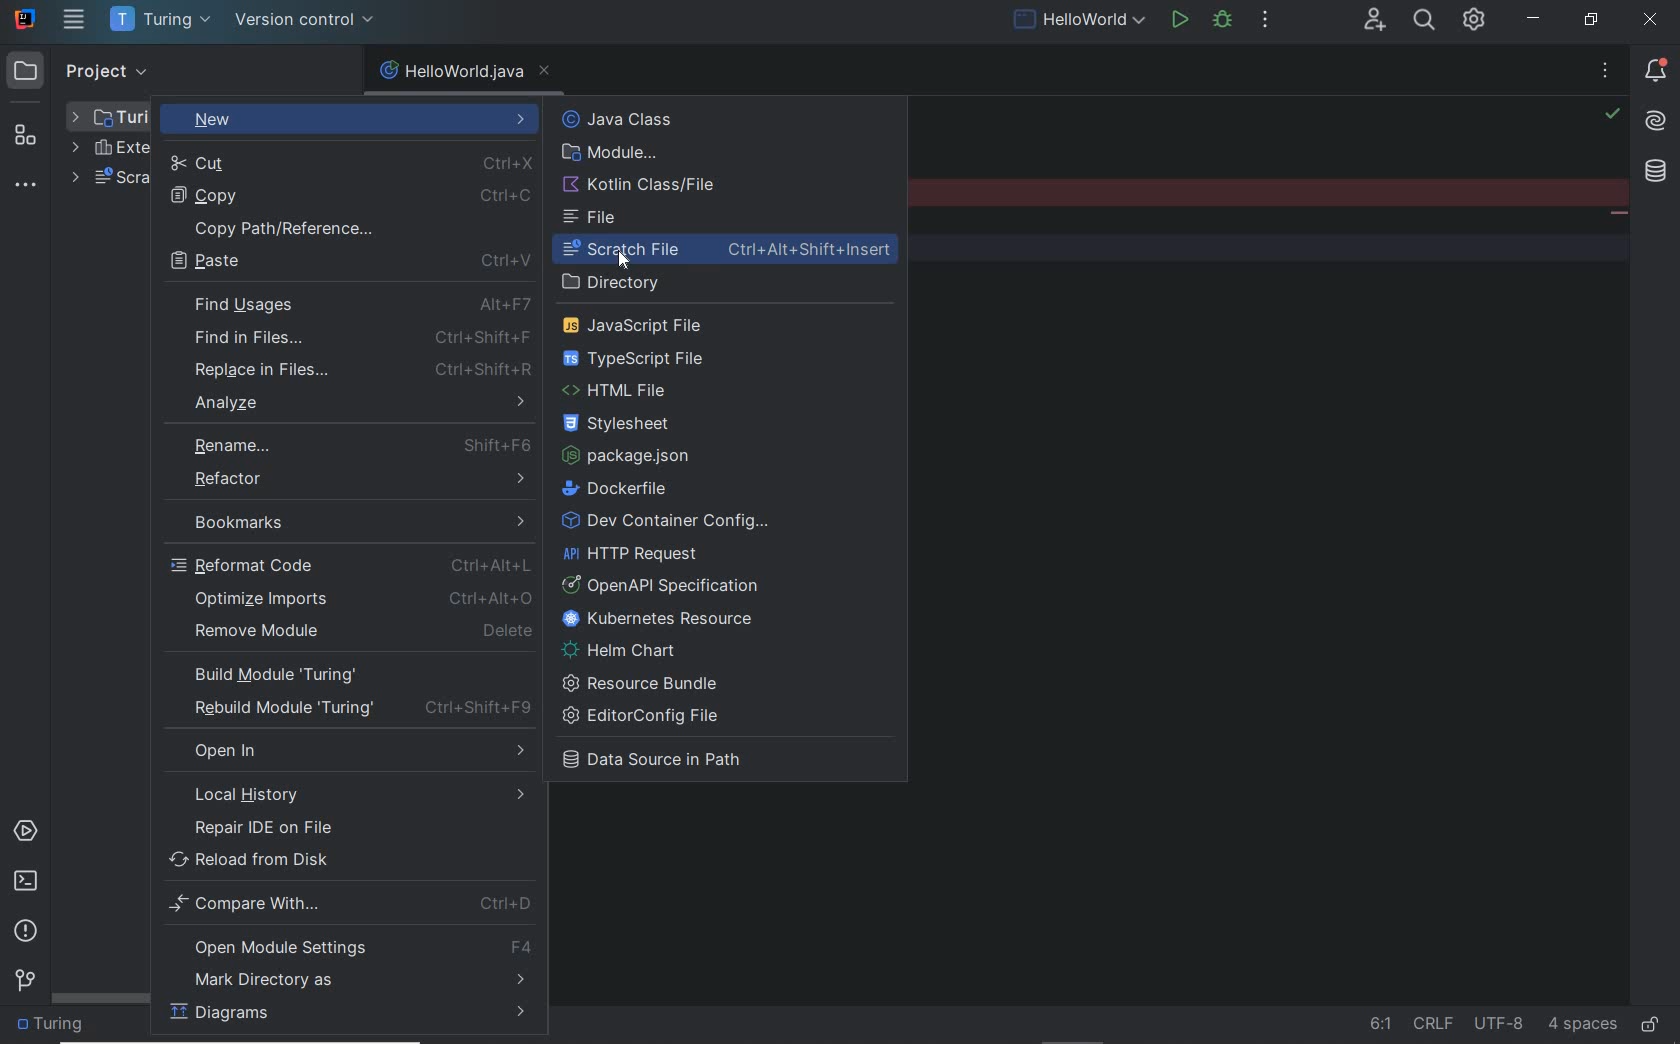 The image size is (1680, 1044). Describe the element at coordinates (109, 180) in the screenshot. I see `scratches and consoles` at that location.